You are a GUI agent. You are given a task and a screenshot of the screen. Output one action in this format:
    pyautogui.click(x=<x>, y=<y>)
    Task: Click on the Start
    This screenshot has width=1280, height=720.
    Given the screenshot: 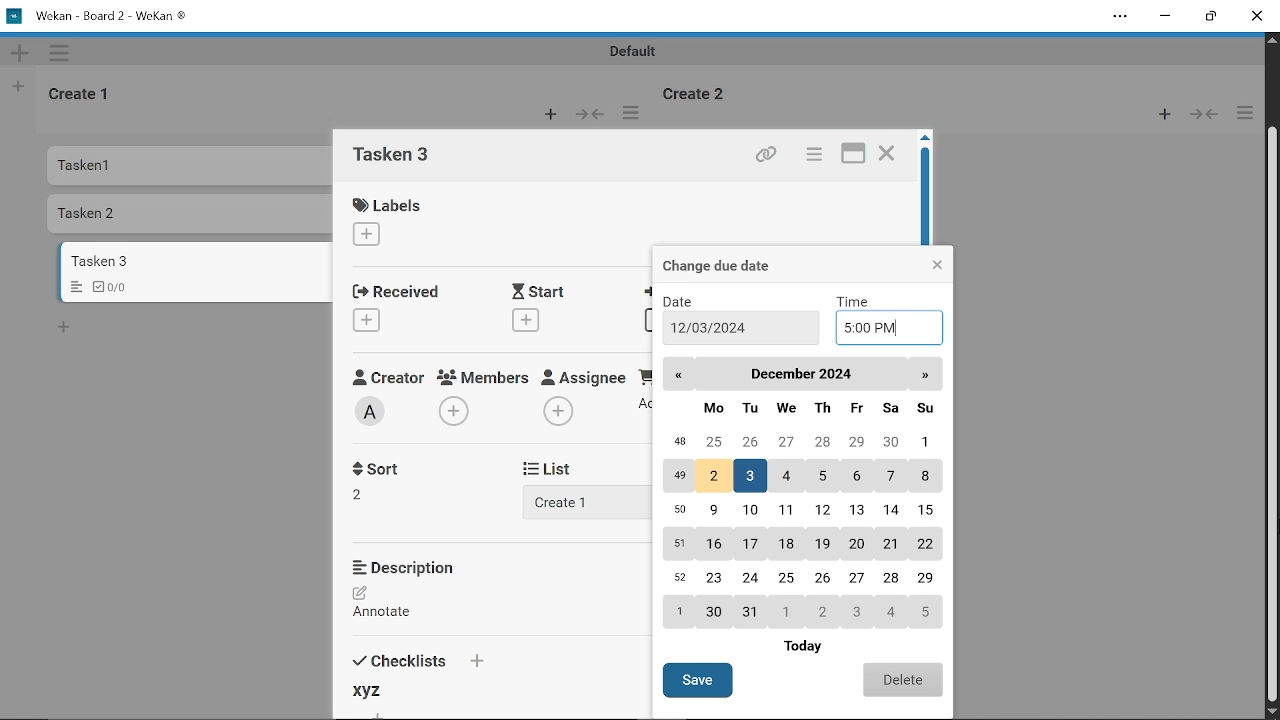 What is the action you would take?
    pyautogui.click(x=544, y=291)
    